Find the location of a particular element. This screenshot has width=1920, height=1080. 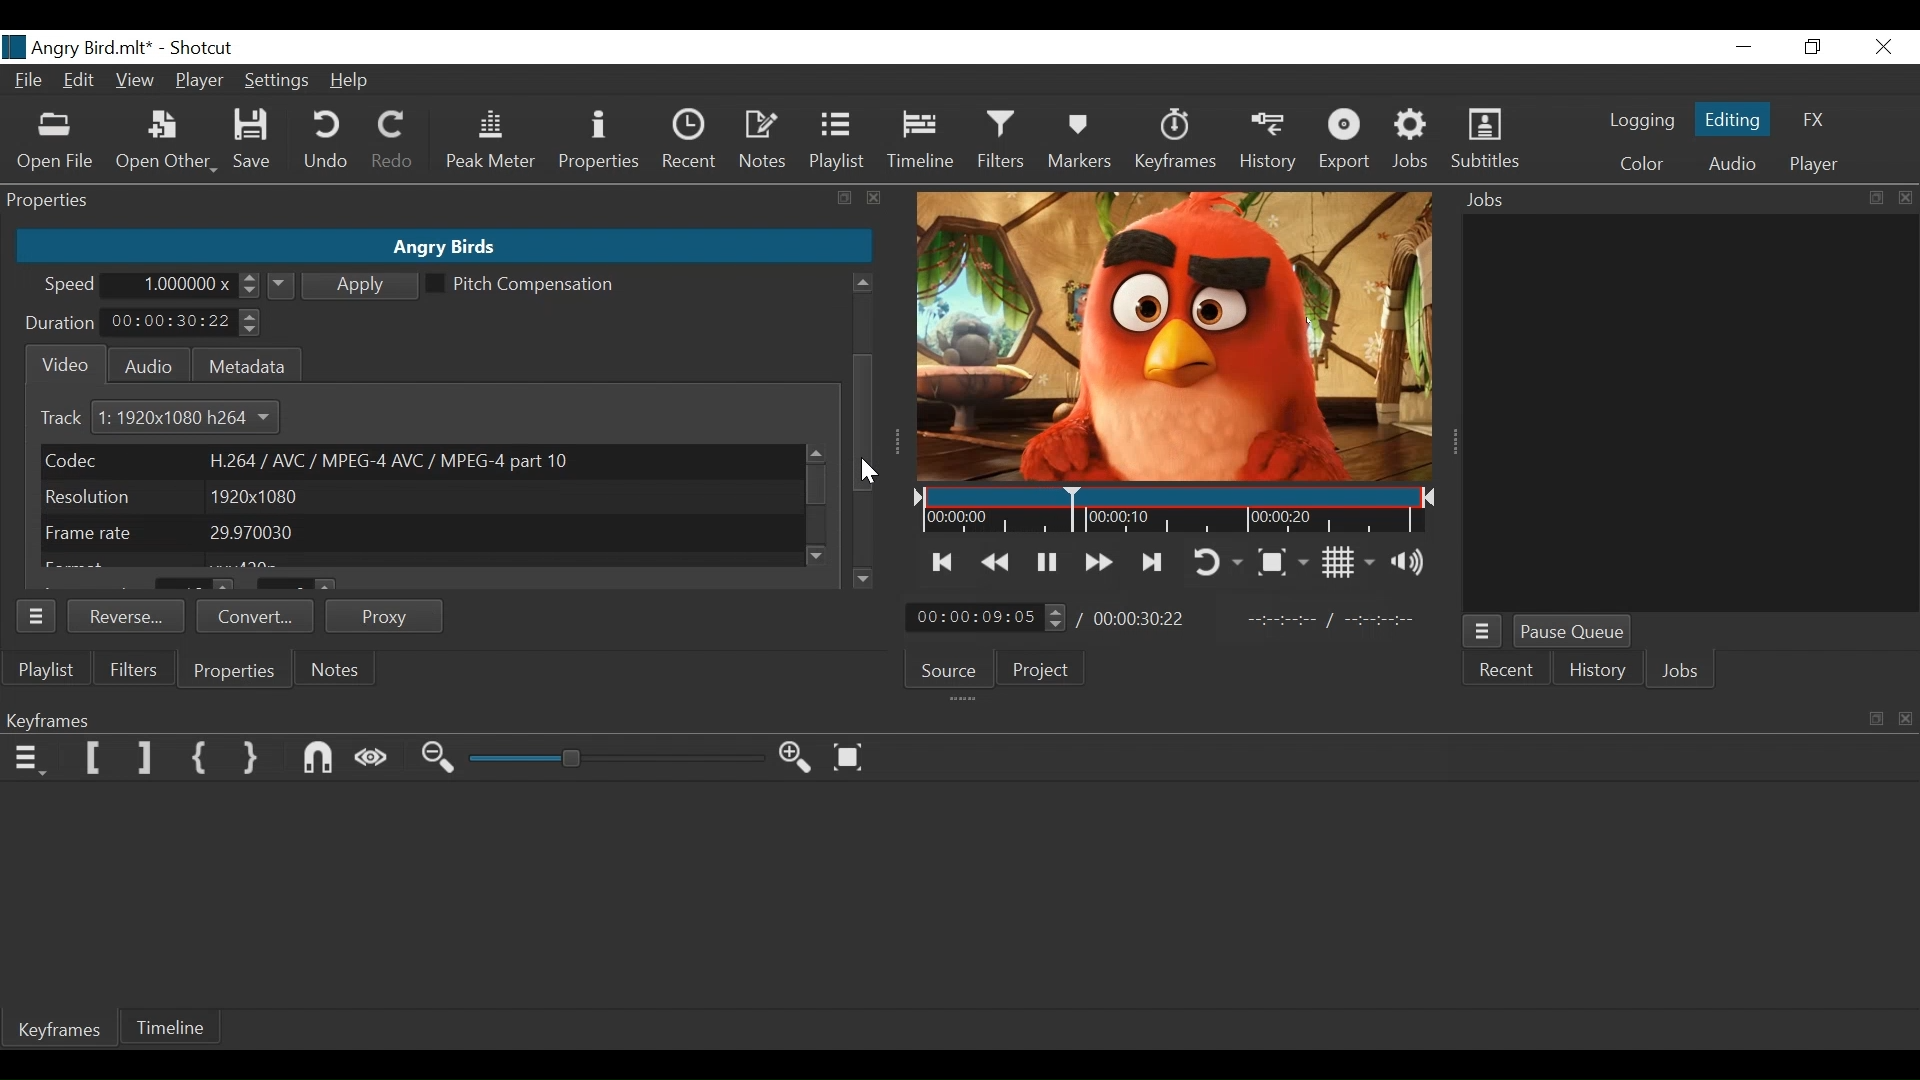

Toggle play or pause (space) is located at coordinates (1046, 561).